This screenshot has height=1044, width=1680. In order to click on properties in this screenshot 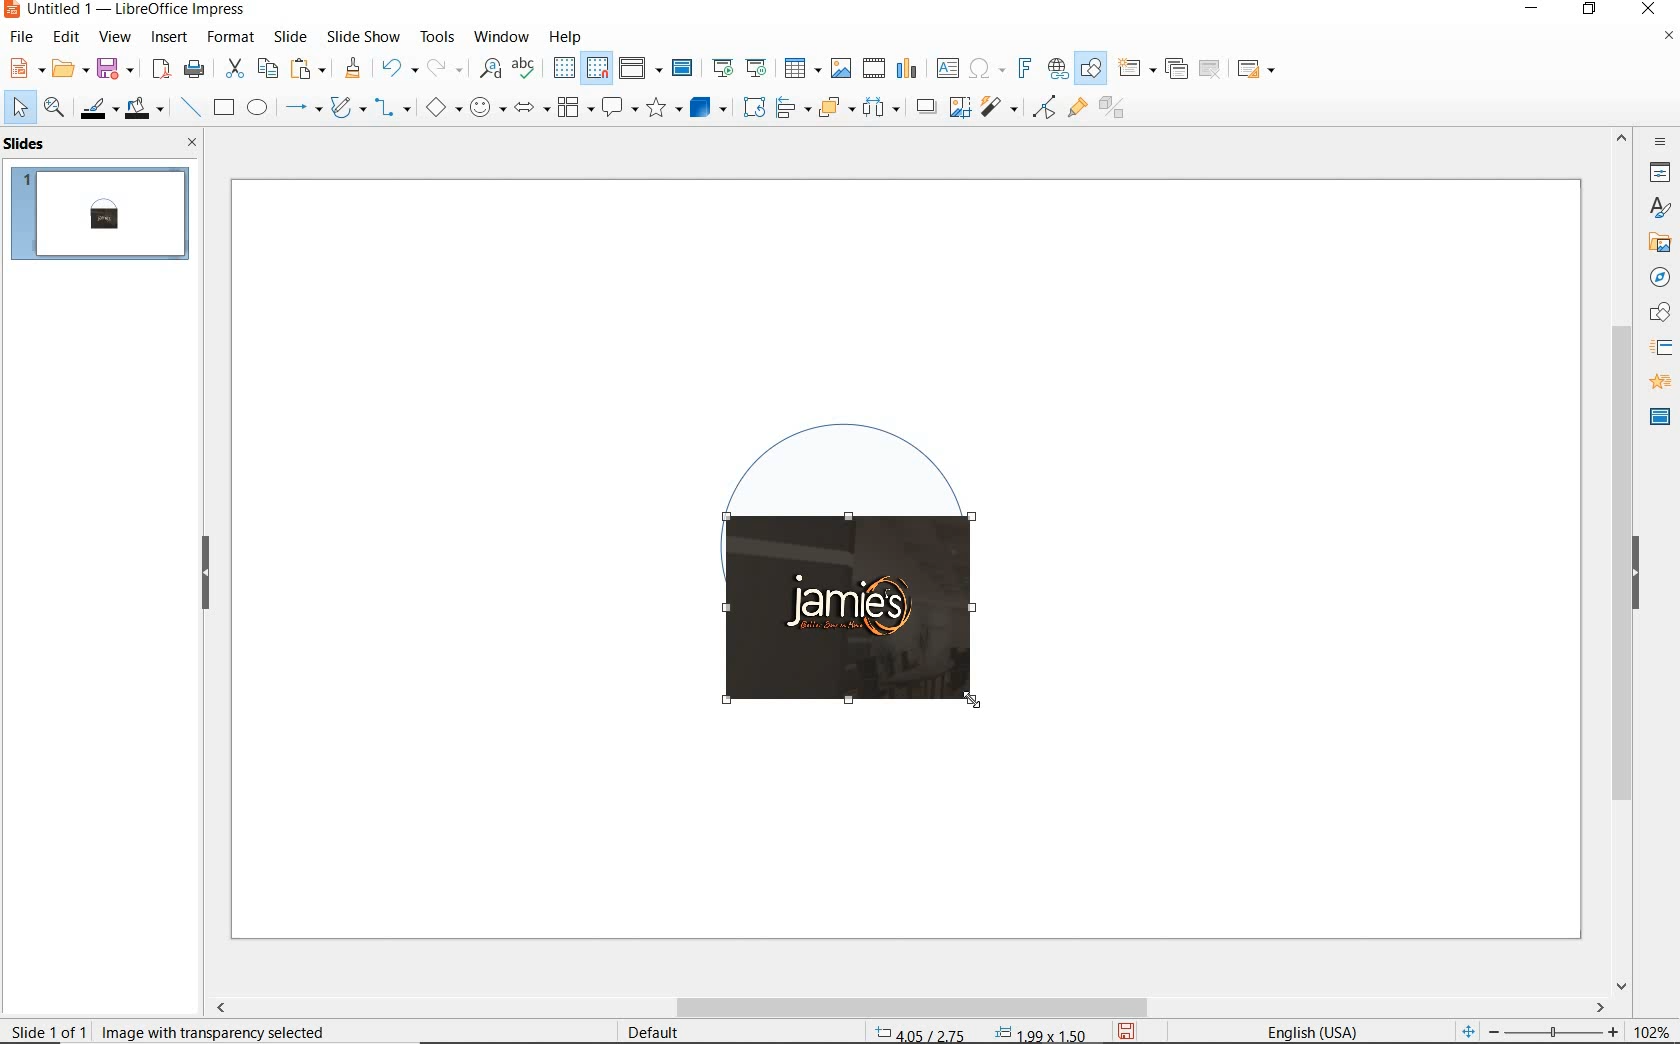, I will do `click(1658, 172)`.